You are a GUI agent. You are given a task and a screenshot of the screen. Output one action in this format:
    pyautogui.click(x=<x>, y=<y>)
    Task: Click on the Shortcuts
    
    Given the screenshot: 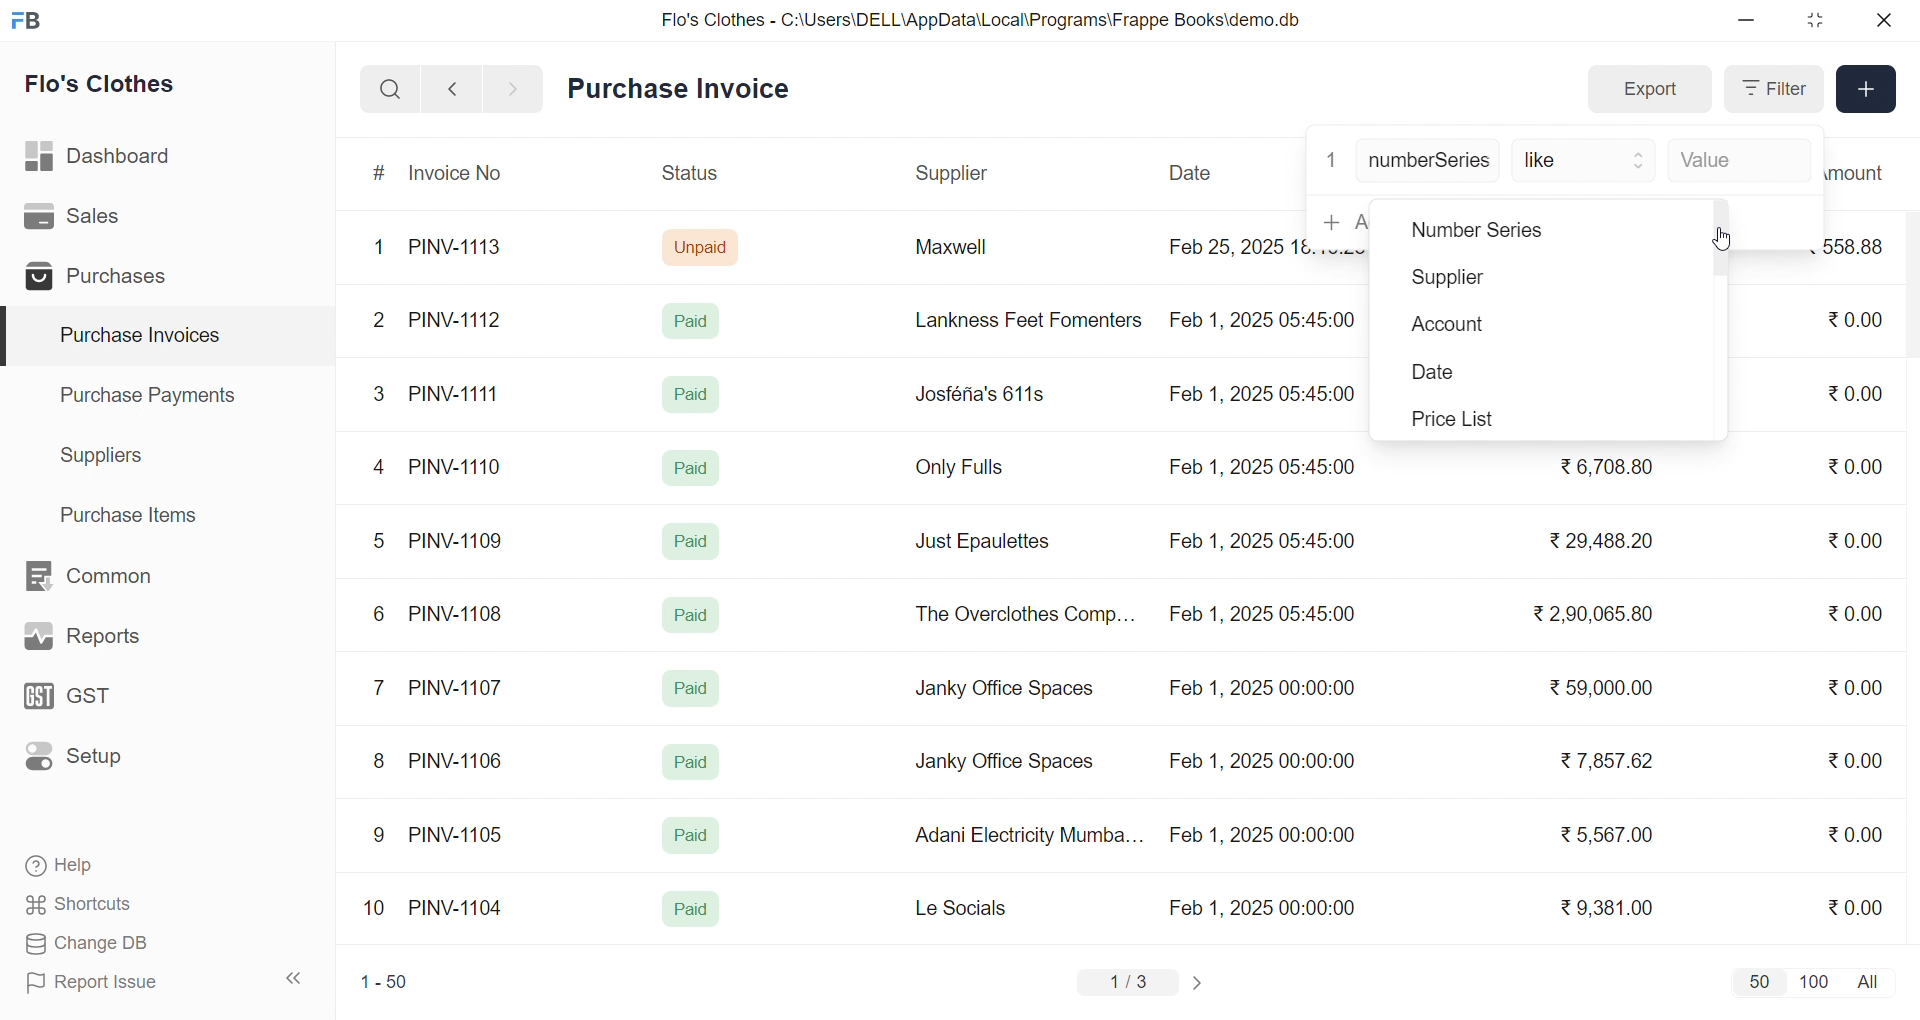 What is the action you would take?
    pyautogui.click(x=126, y=905)
    